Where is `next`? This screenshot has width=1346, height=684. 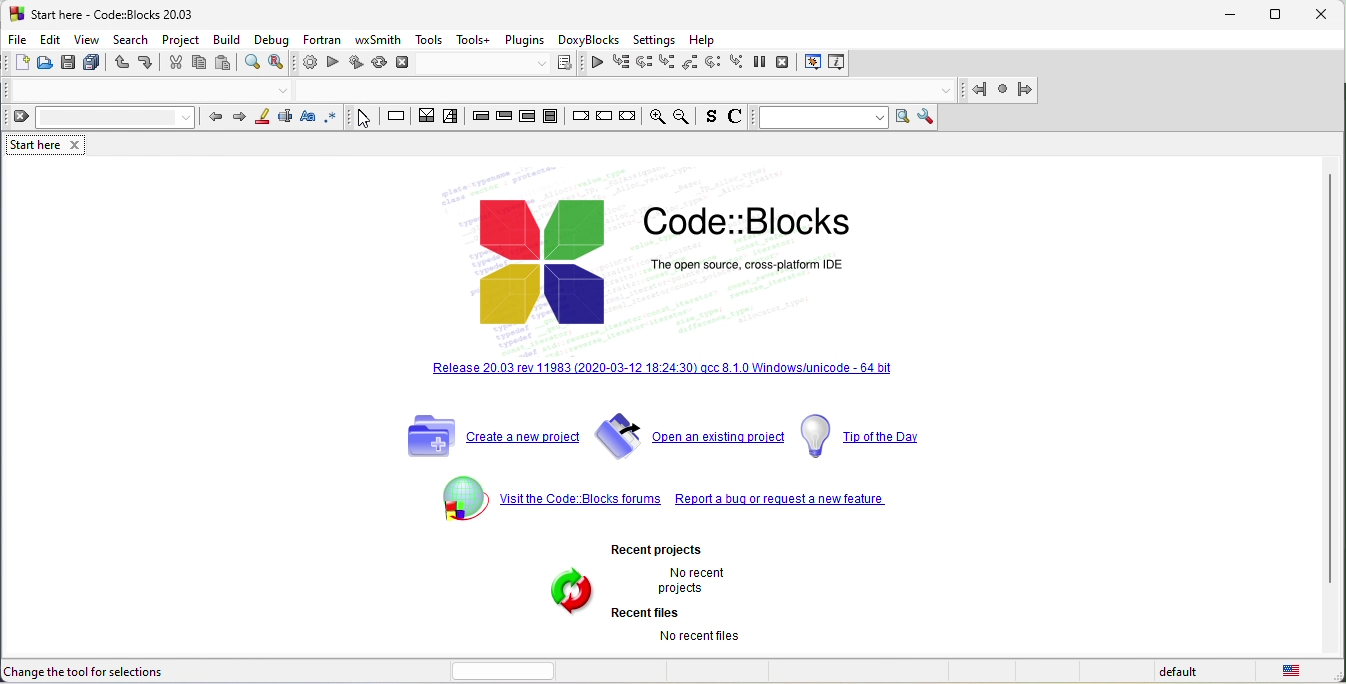 next is located at coordinates (243, 118).